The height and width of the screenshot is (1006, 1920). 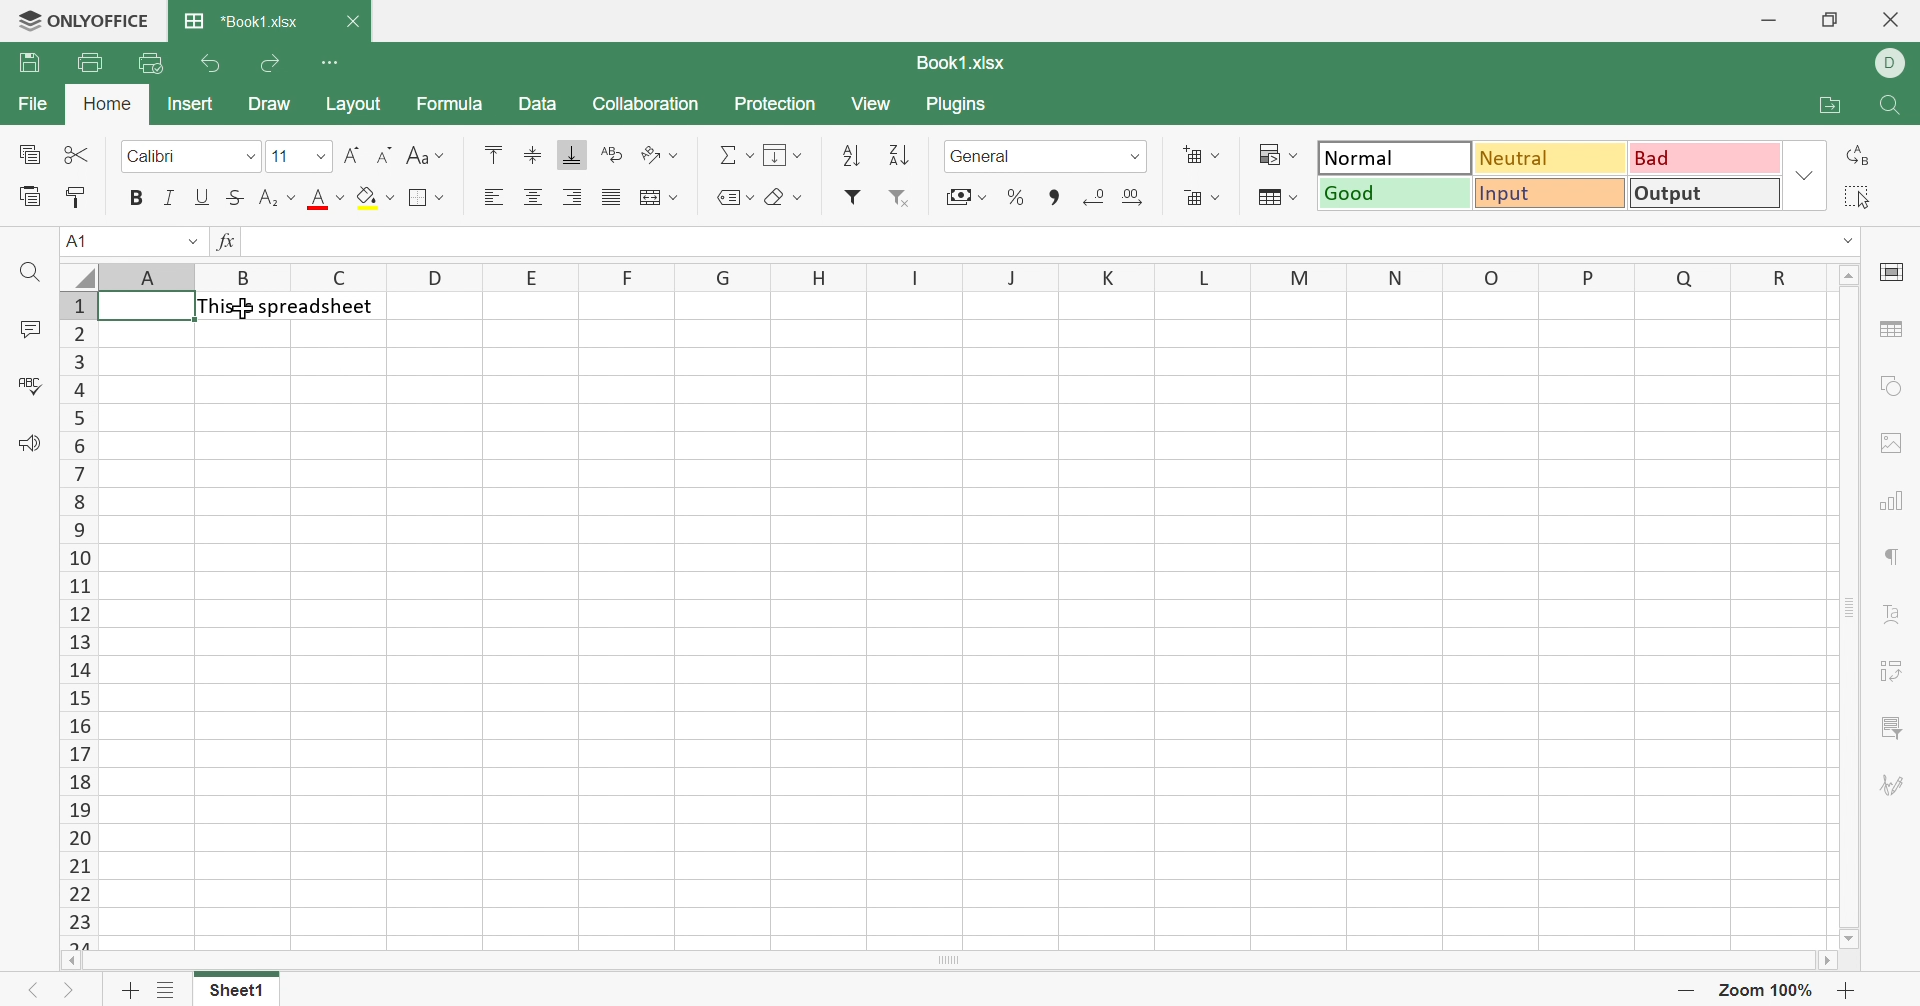 What do you see at coordinates (240, 22) in the screenshot?
I see `*Book1.xlsx` at bounding box center [240, 22].